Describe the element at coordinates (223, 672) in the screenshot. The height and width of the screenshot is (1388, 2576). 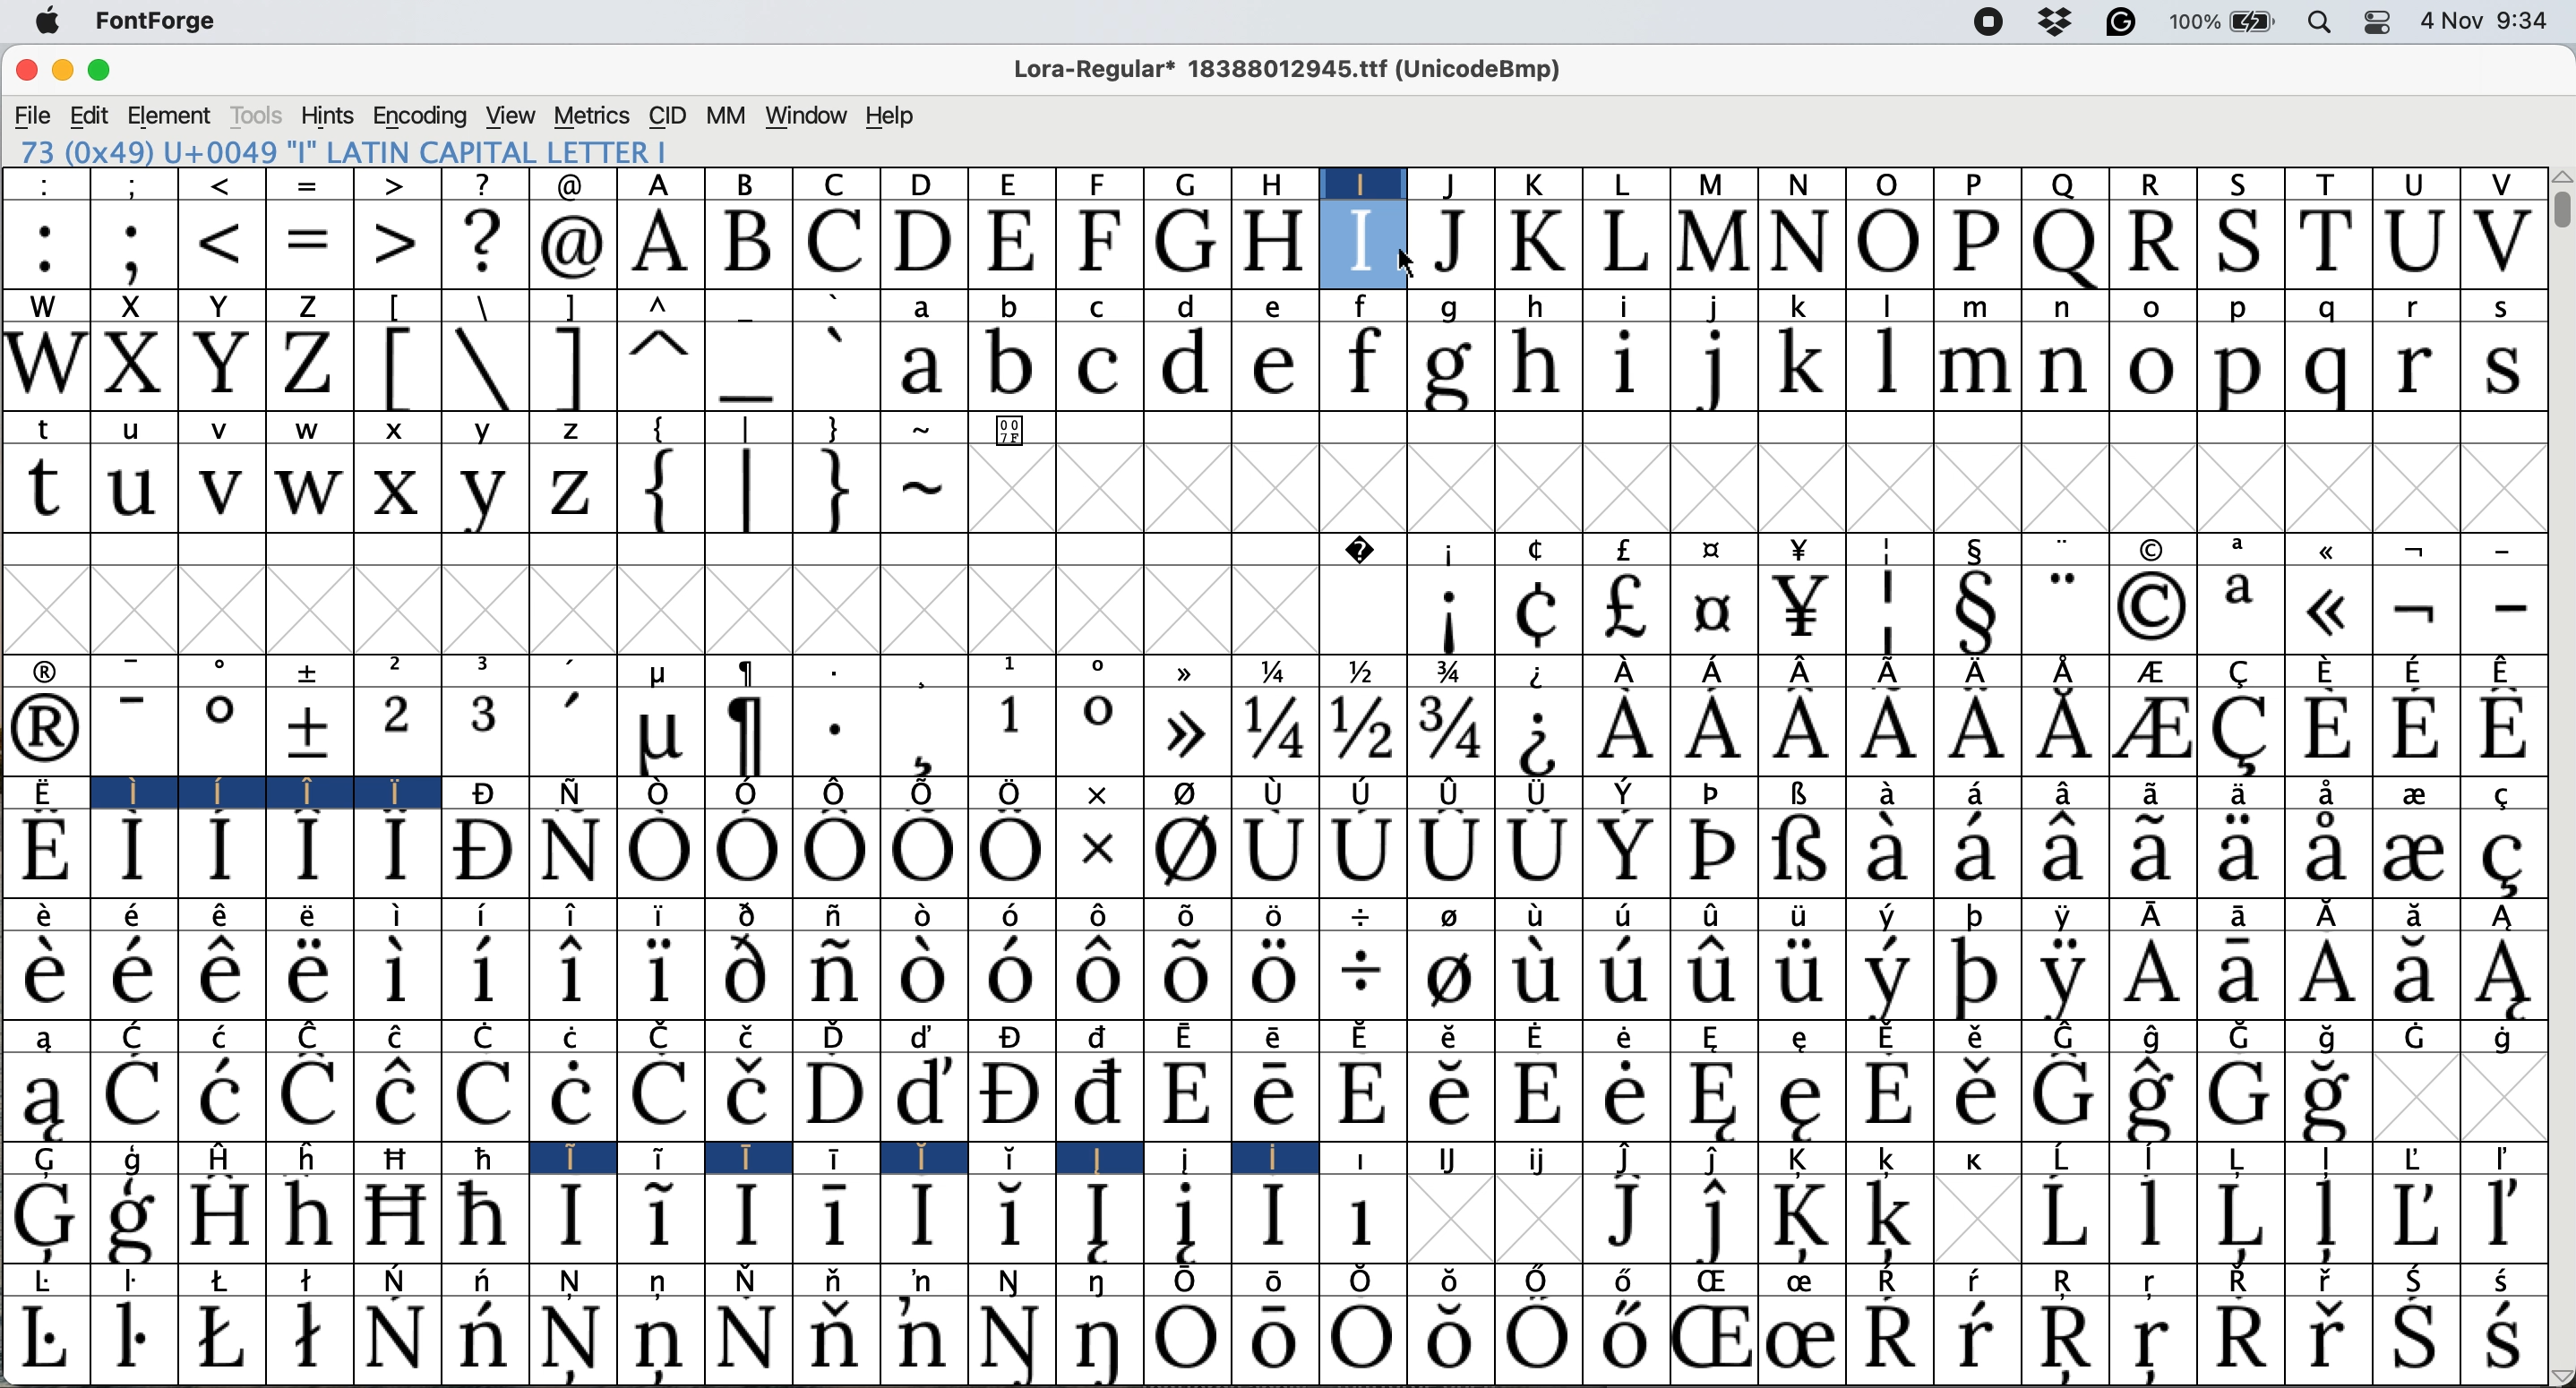
I see `o` at that location.